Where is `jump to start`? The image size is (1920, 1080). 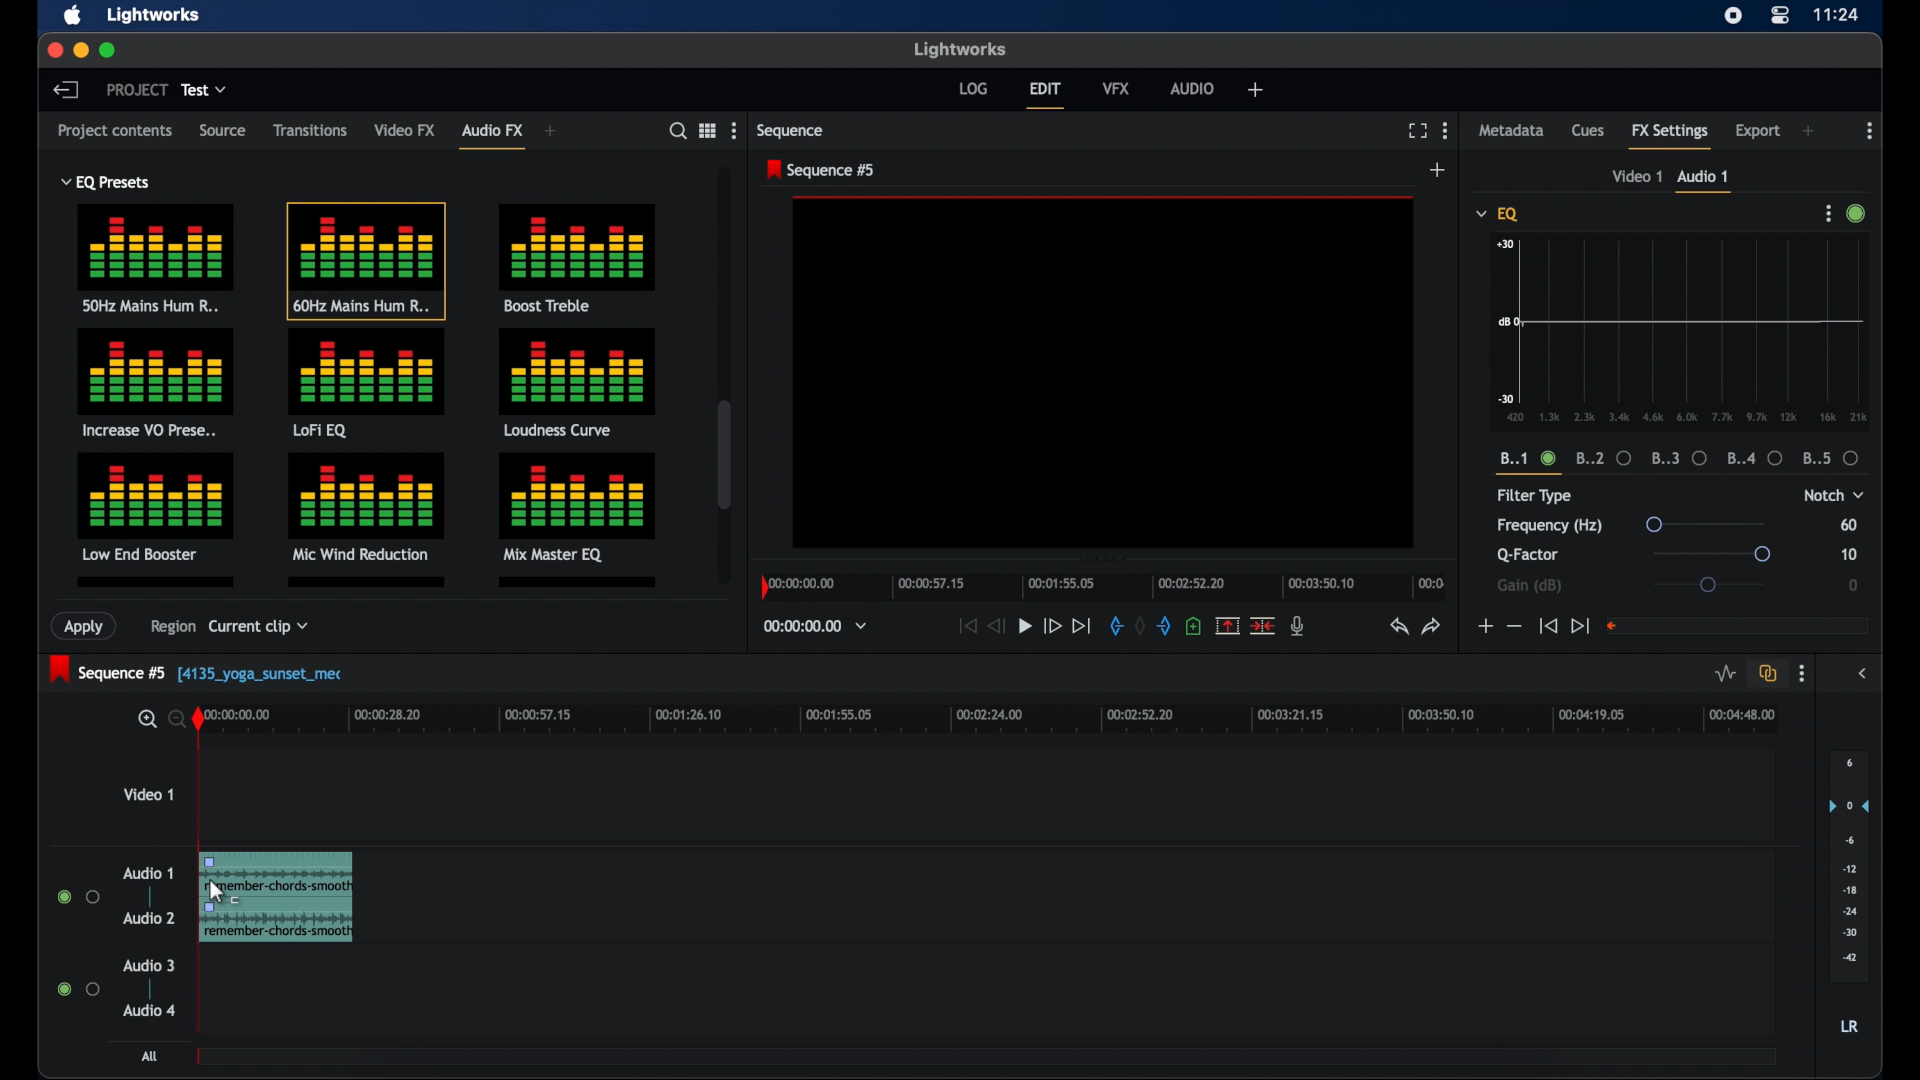
jump to start is located at coordinates (1548, 626).